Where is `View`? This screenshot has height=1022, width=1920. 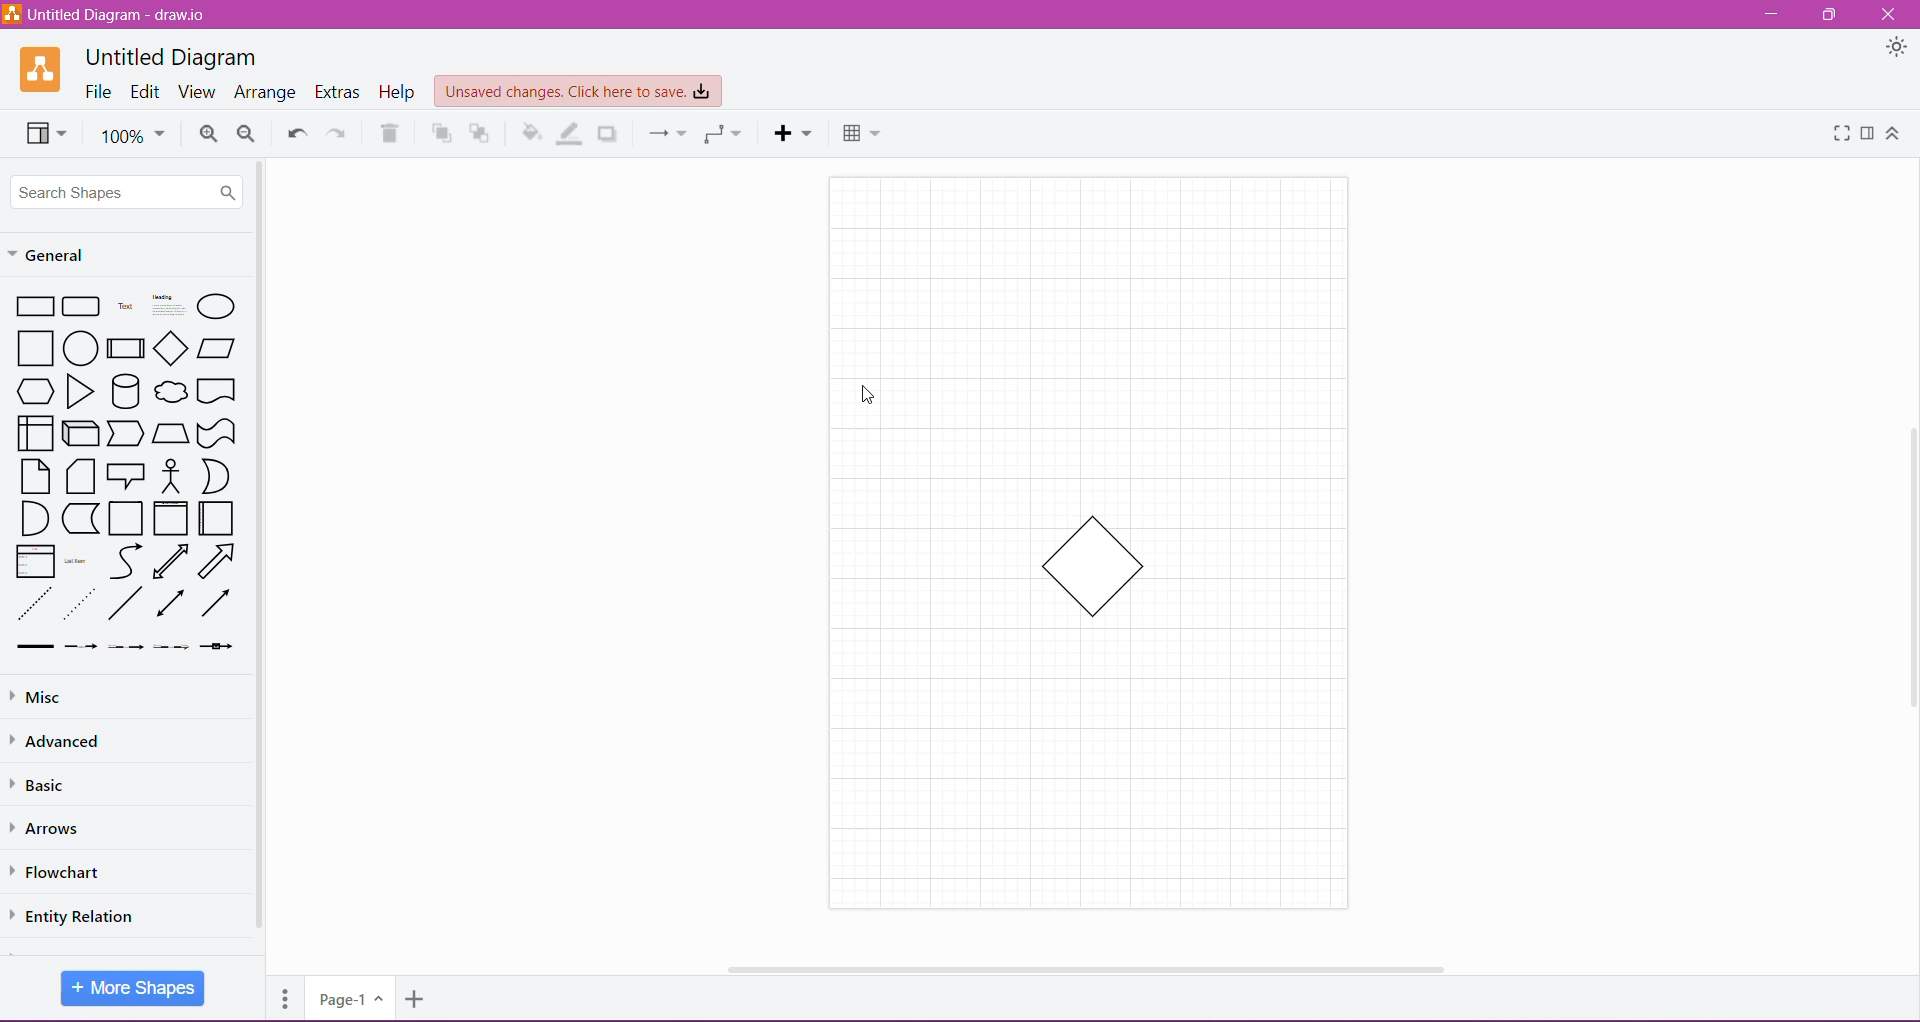 View is located at coordinates (46, 133).